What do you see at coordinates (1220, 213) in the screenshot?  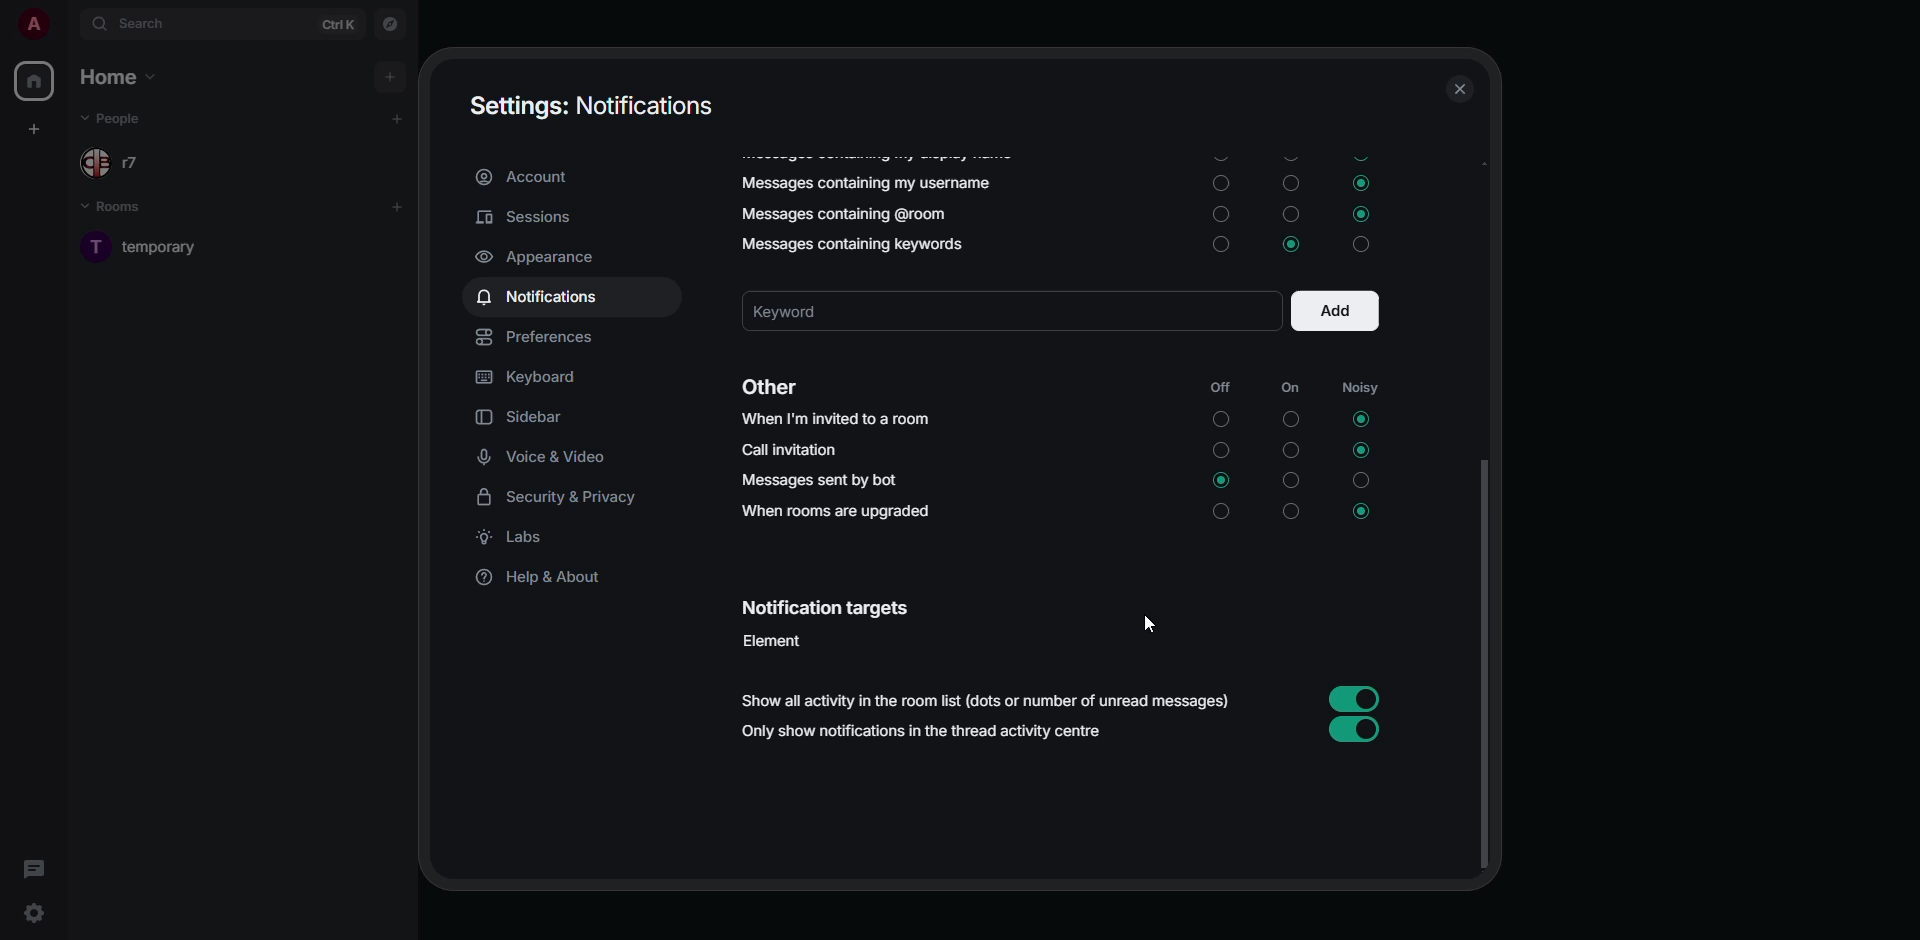 I see `Off` at bounding box center [1220, 213].